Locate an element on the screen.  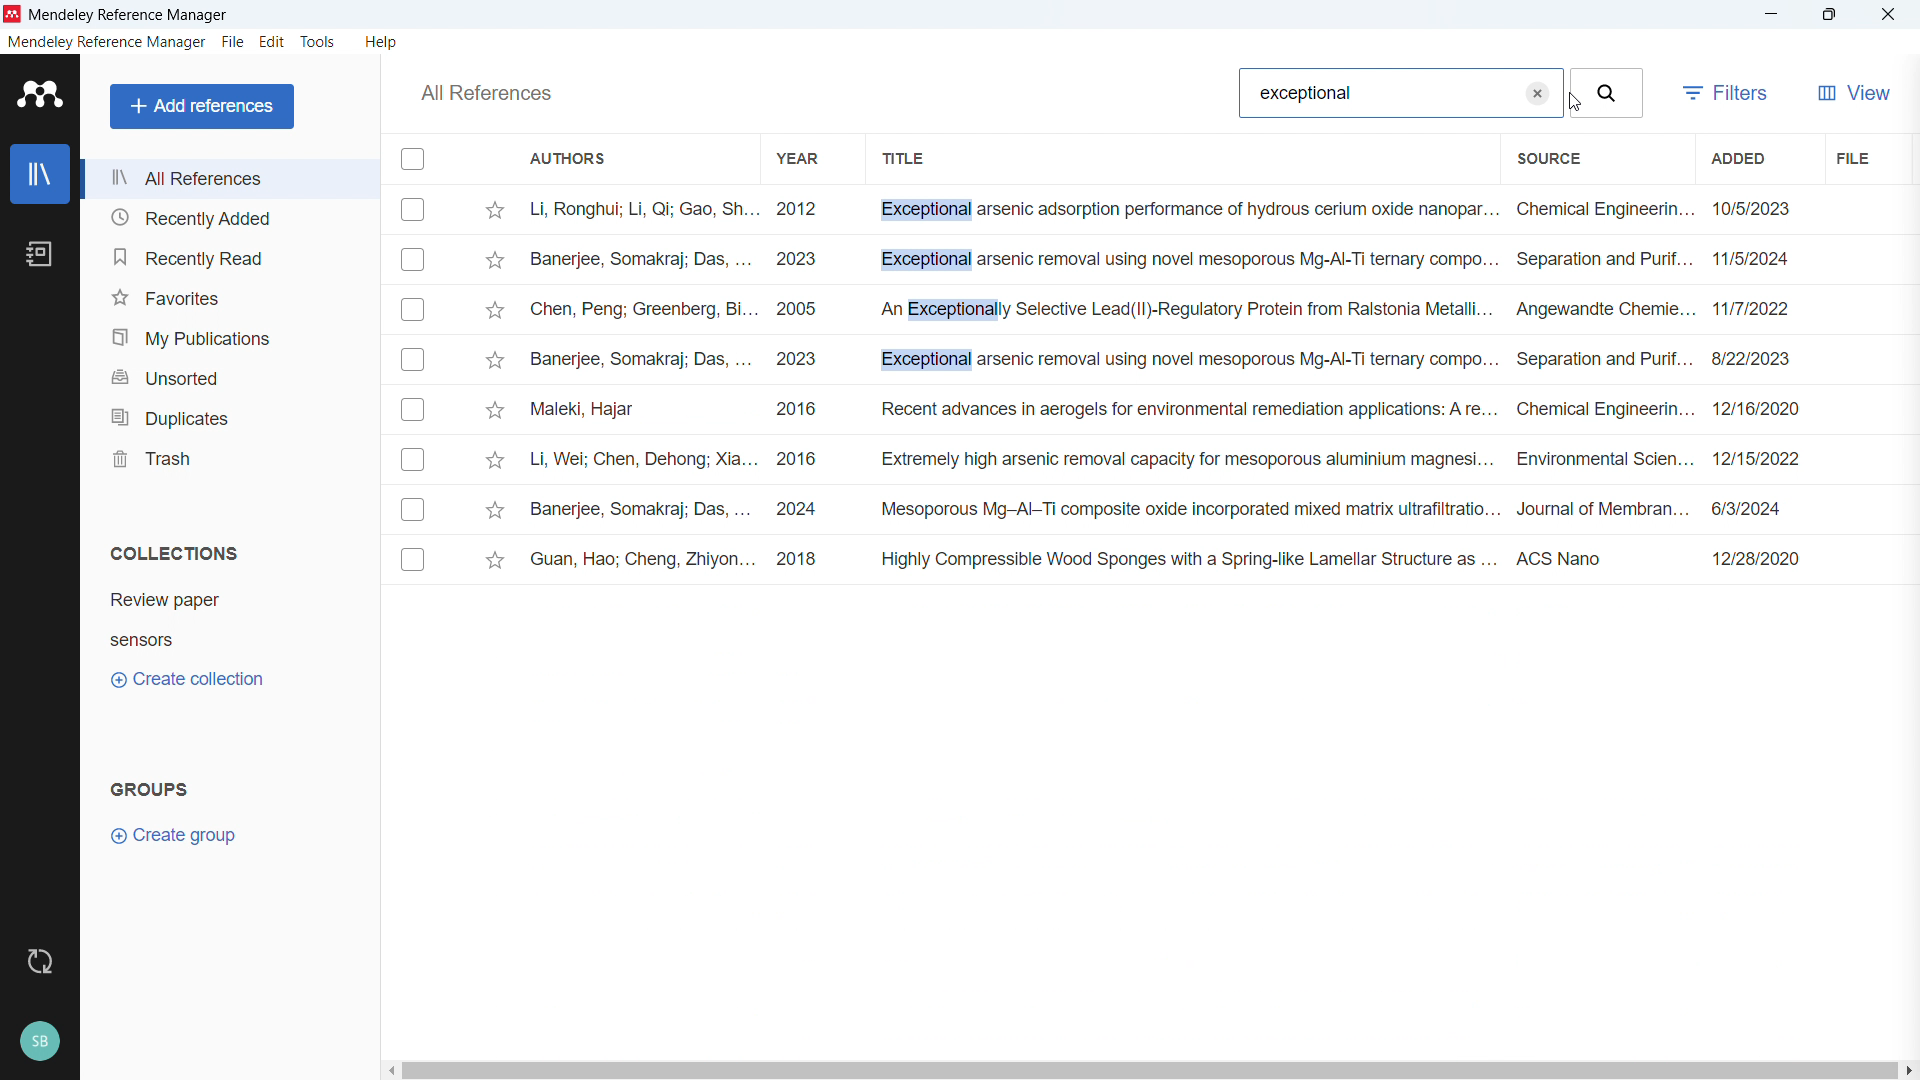
file is located at coordinates (233, 42).